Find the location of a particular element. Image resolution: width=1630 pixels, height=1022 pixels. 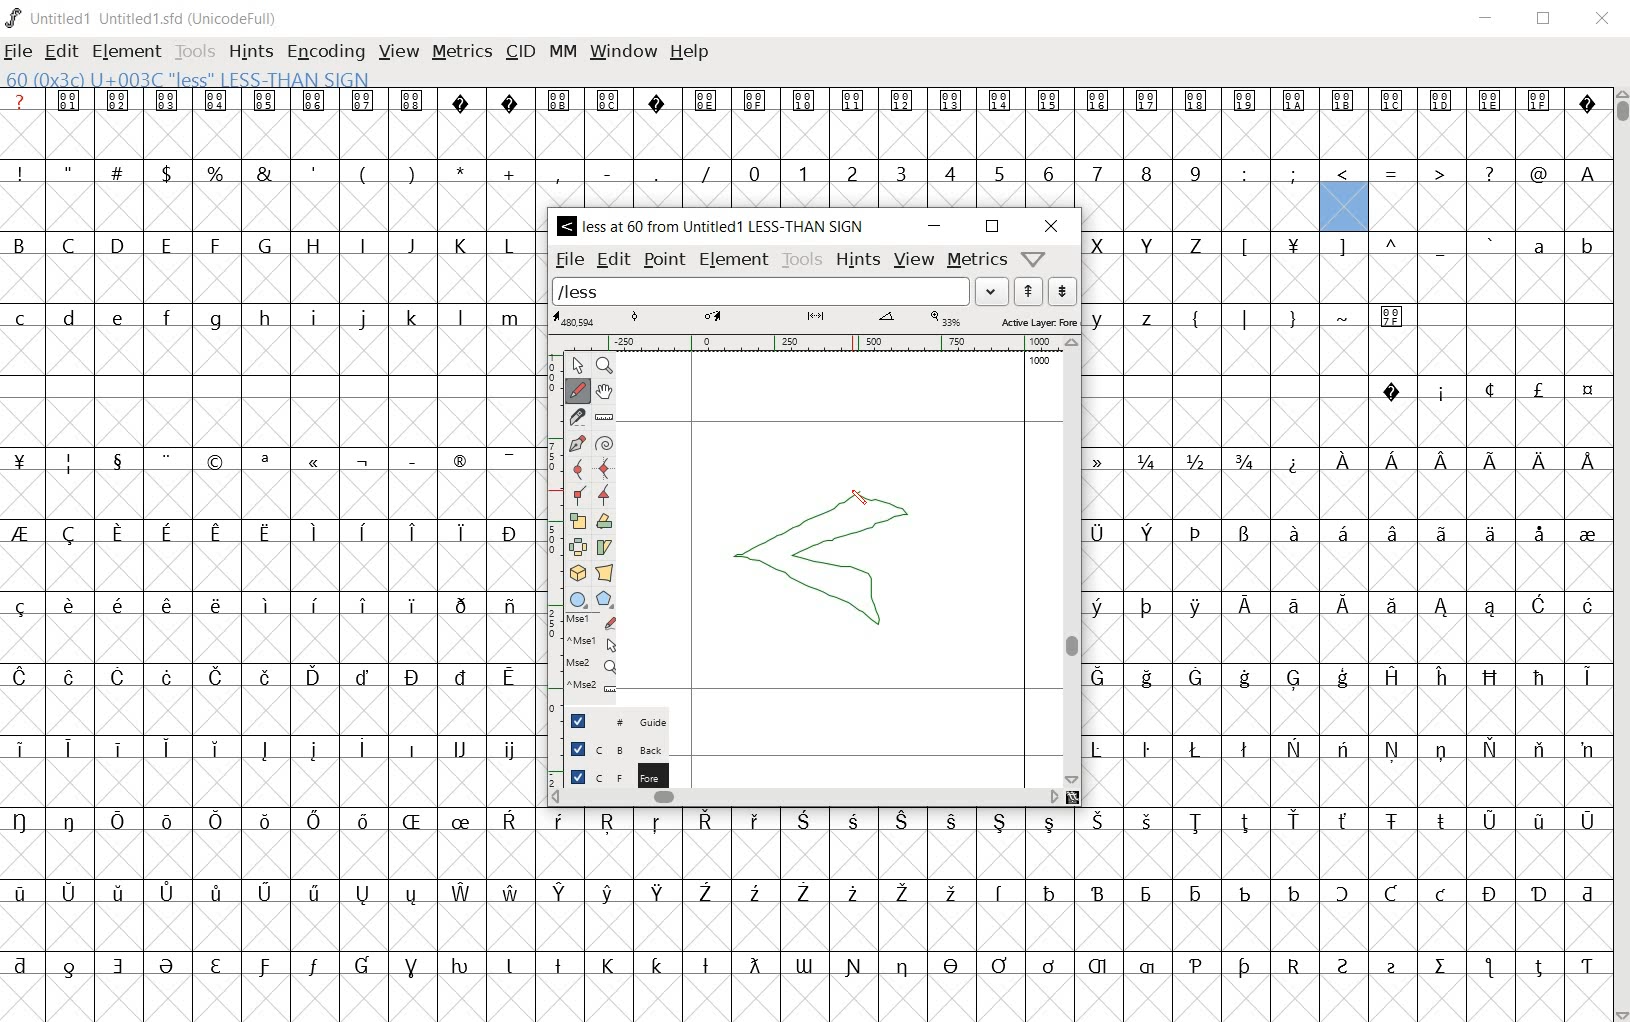

add a point, then drag out its control points is located at coordinates (578, 440).